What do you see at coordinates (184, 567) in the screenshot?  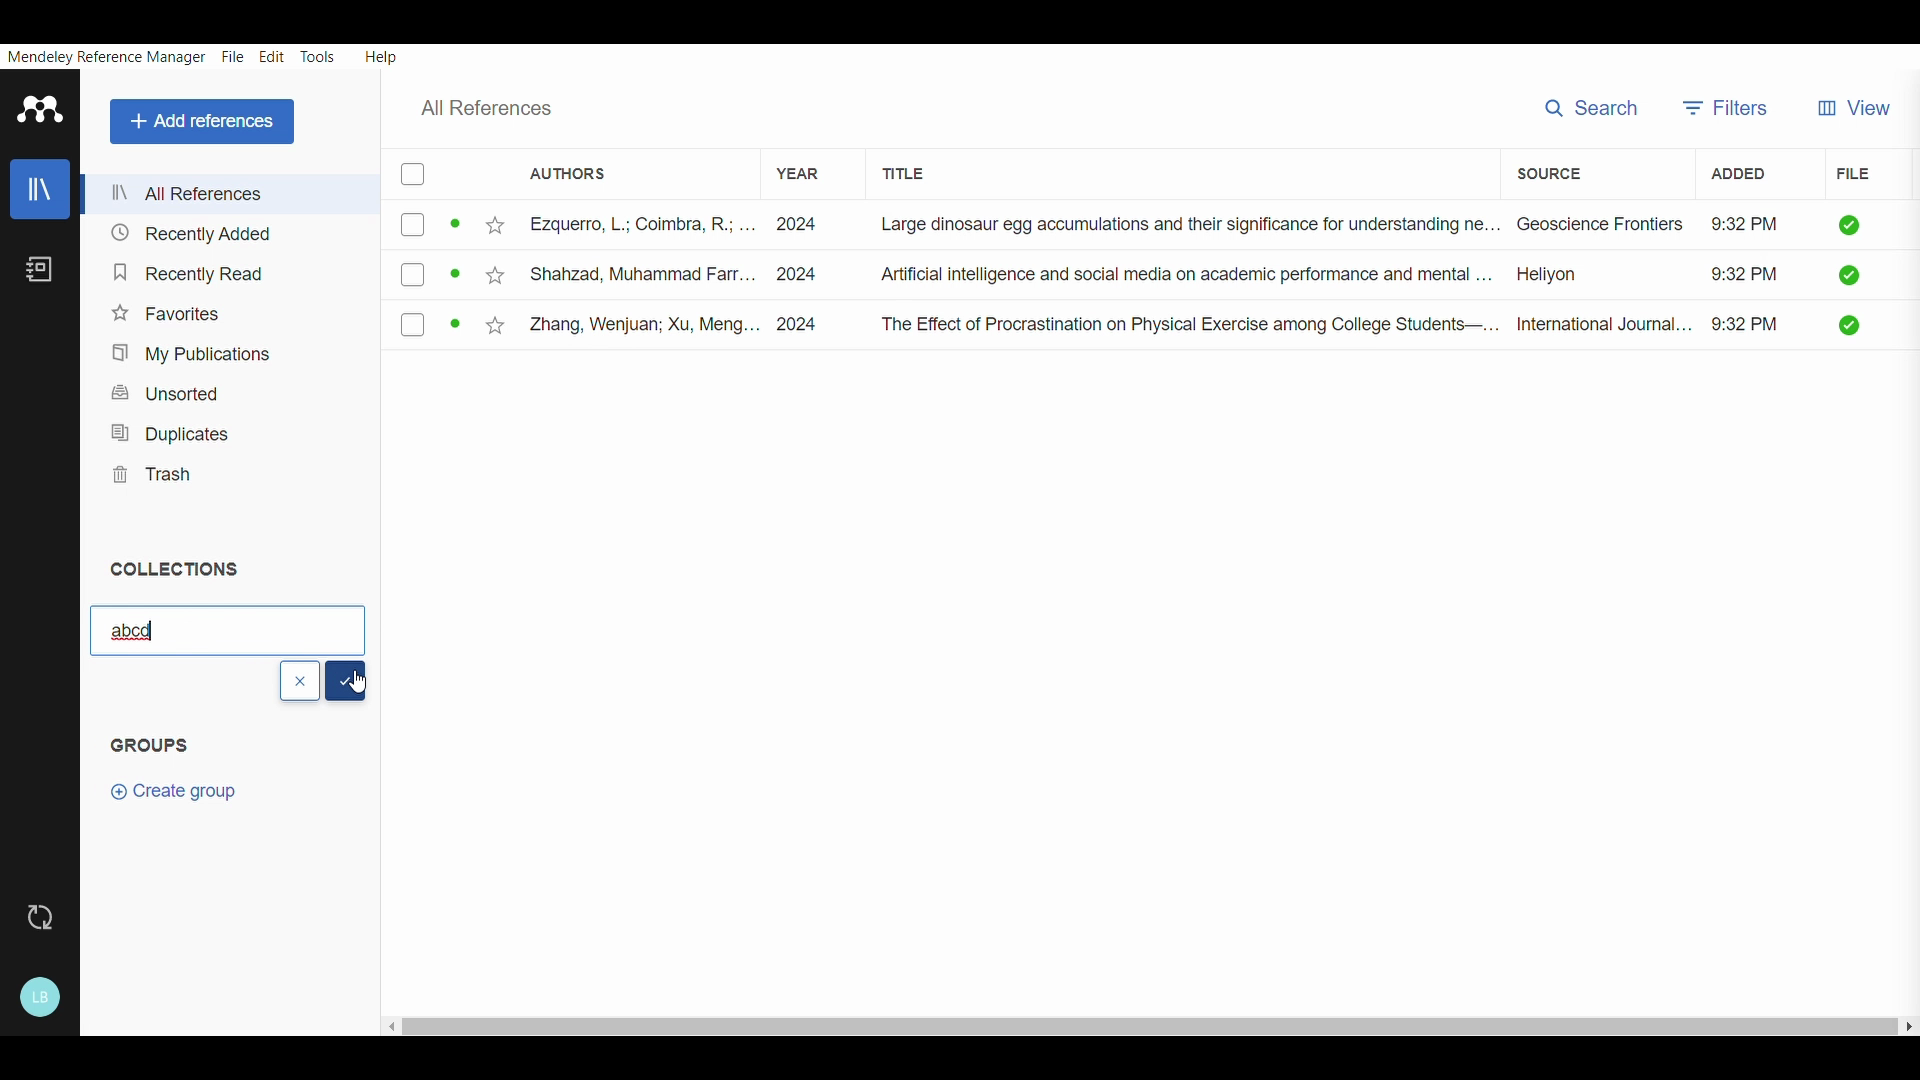 I see `Collections` at bounding box center [184, 567].